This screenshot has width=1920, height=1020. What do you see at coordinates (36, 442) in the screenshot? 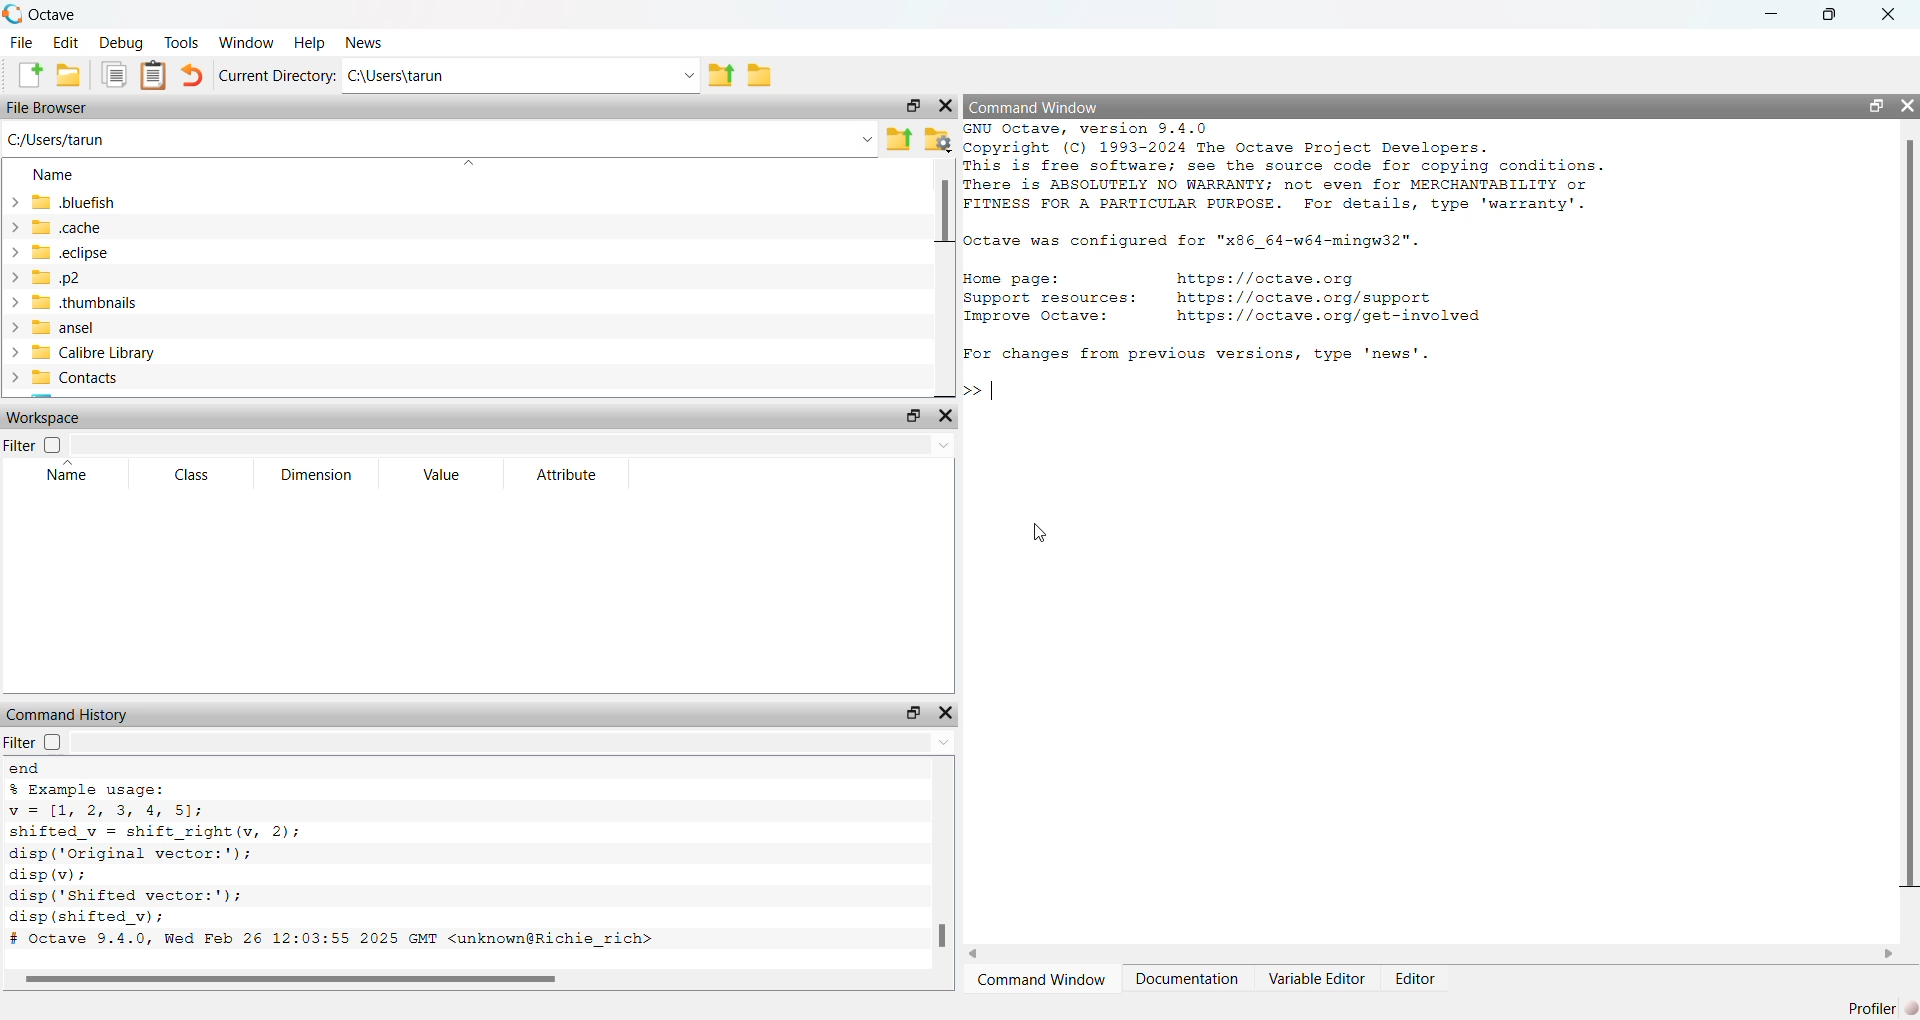
I see `filter` at bounding box center [36, 442].